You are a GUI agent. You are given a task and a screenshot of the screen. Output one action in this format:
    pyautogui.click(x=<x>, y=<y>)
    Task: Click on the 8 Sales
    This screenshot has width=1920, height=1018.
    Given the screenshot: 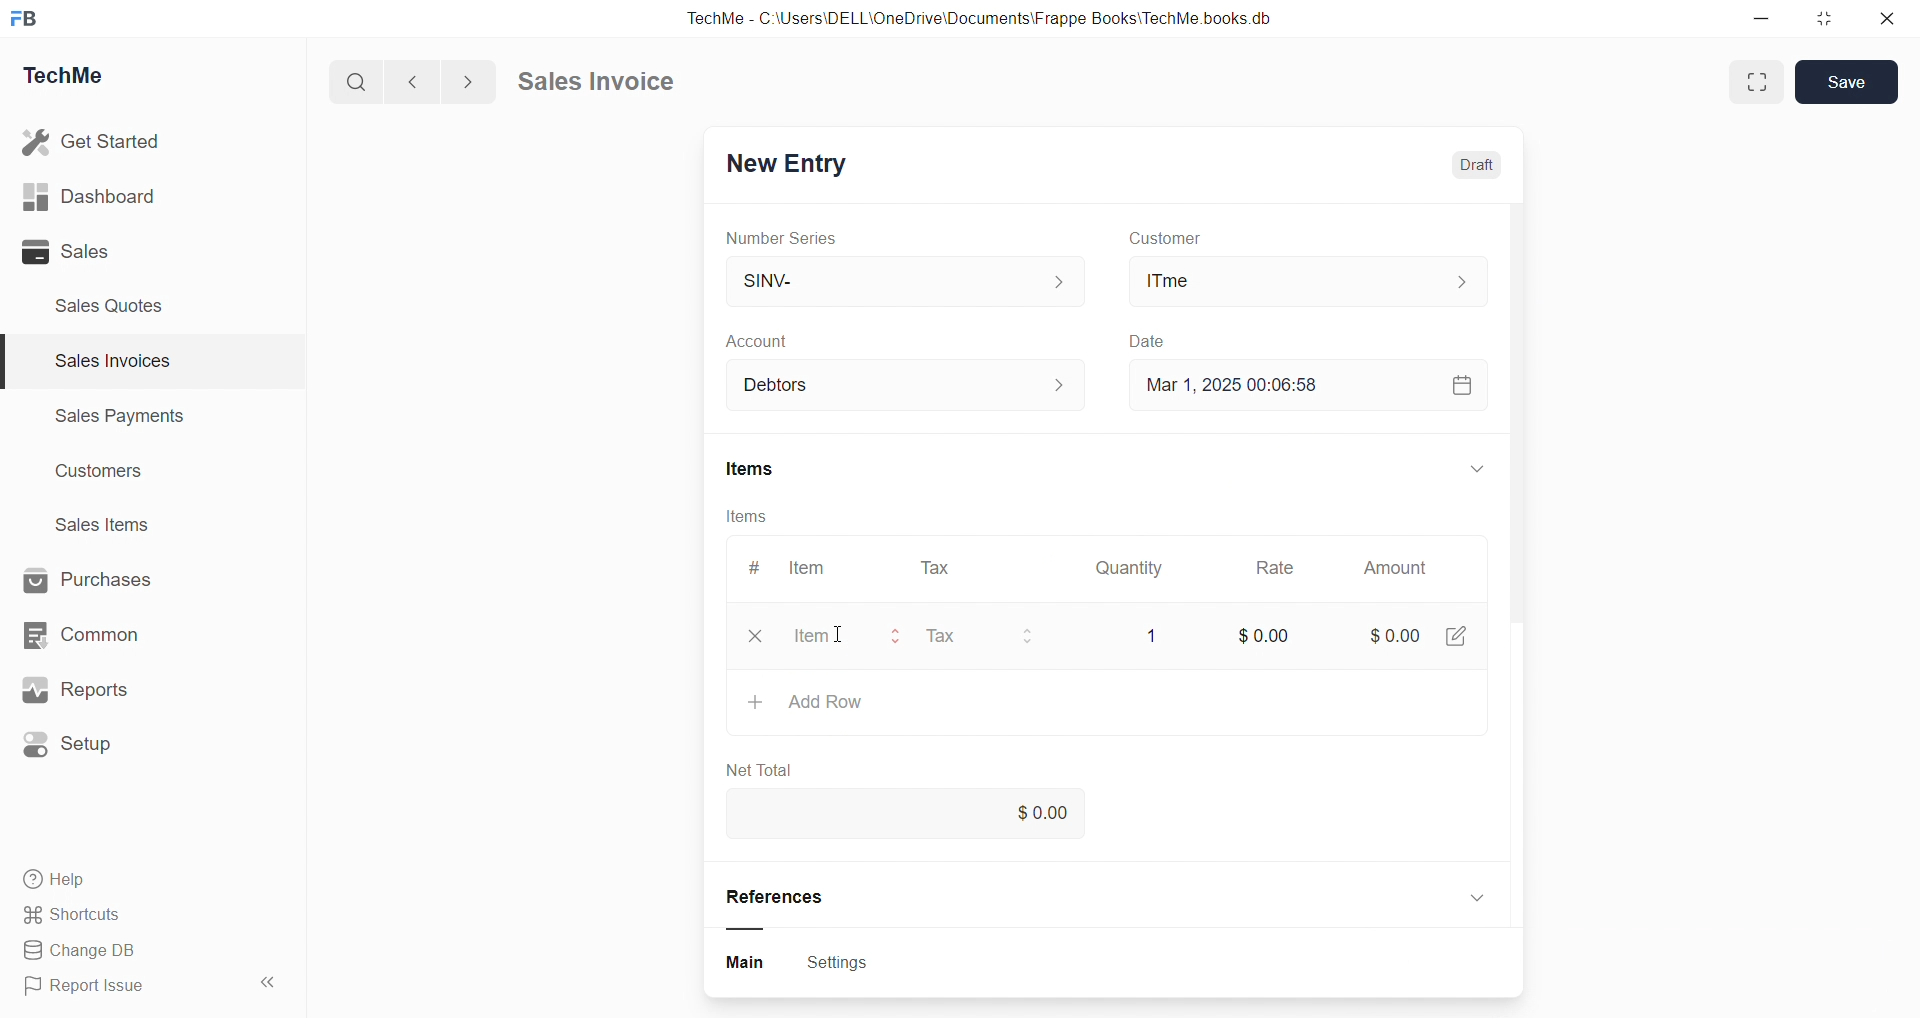 What is the action you would take?
    pyautogui.click(x=70, y=251)
    